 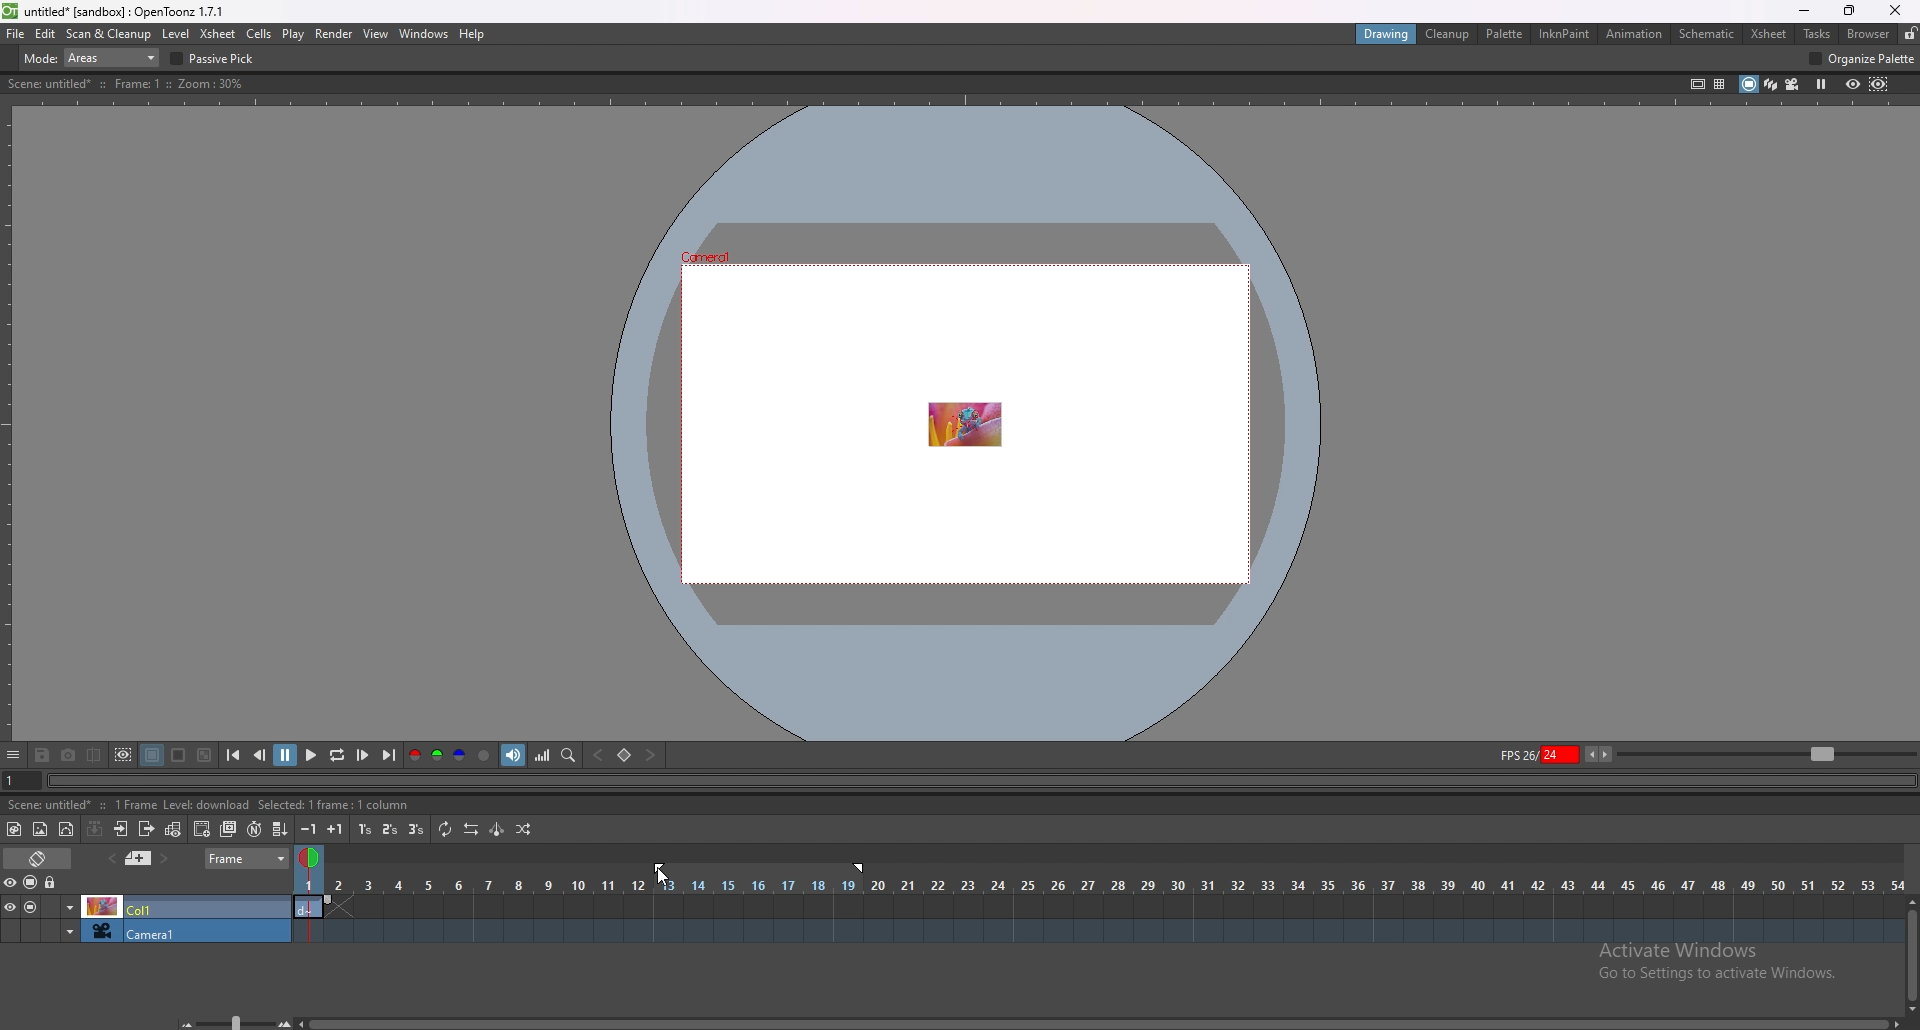 What do you see at coordinates (1707, 34) in the screenshot?
I see `schematic` at bounding box center [1707, 34].